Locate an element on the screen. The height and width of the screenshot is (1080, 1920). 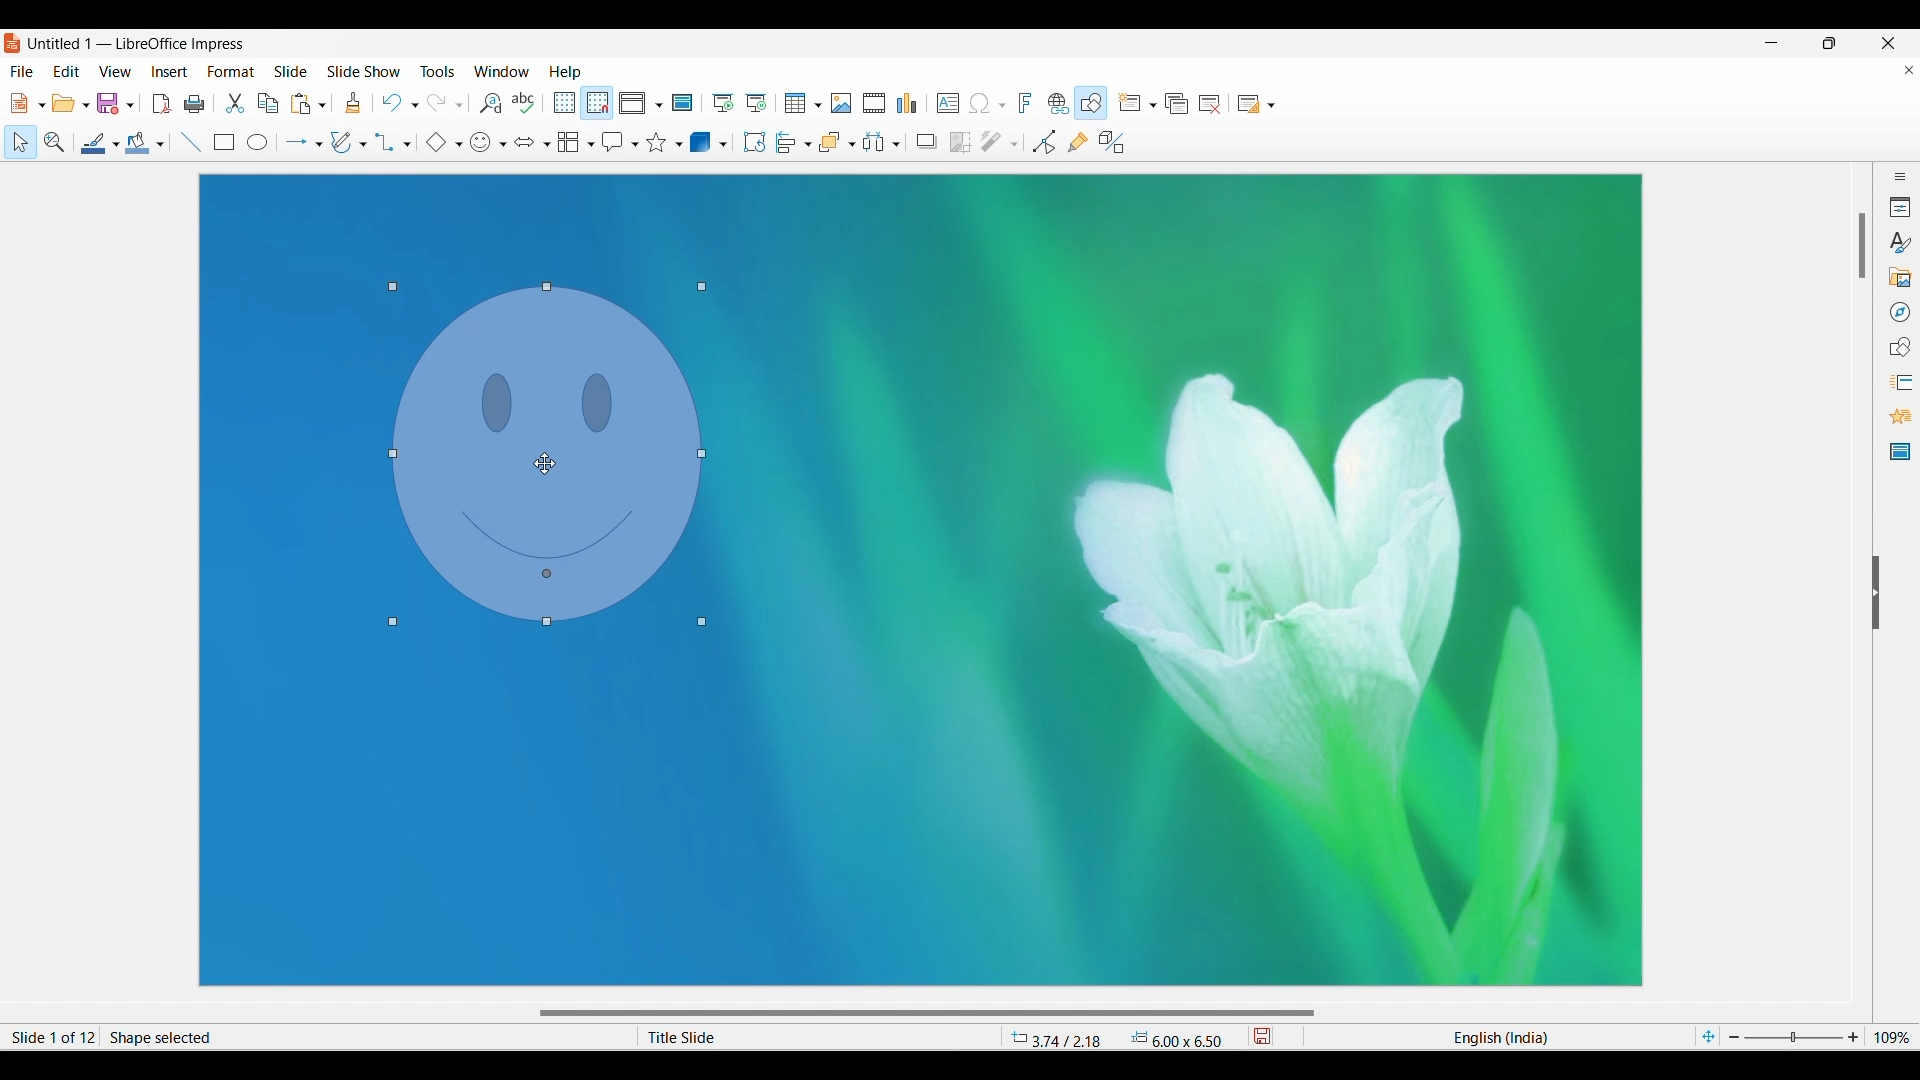
Slide layout is located at coordinates (1249, 104).